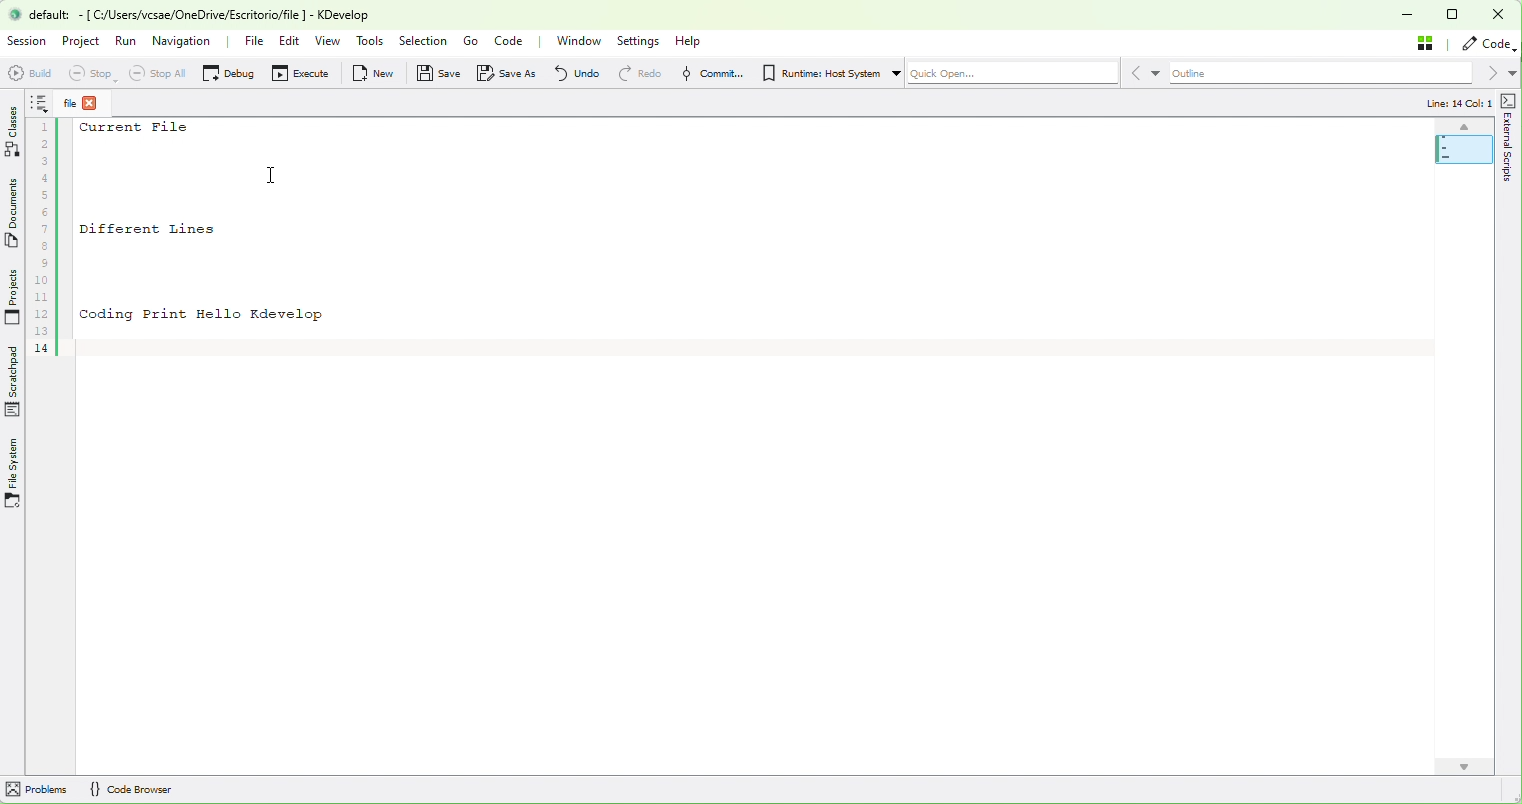 This screenshot has width=1522, height=804. Describe the element at coordinates (28, 41) in the screenshot. I see `Session` at that location.